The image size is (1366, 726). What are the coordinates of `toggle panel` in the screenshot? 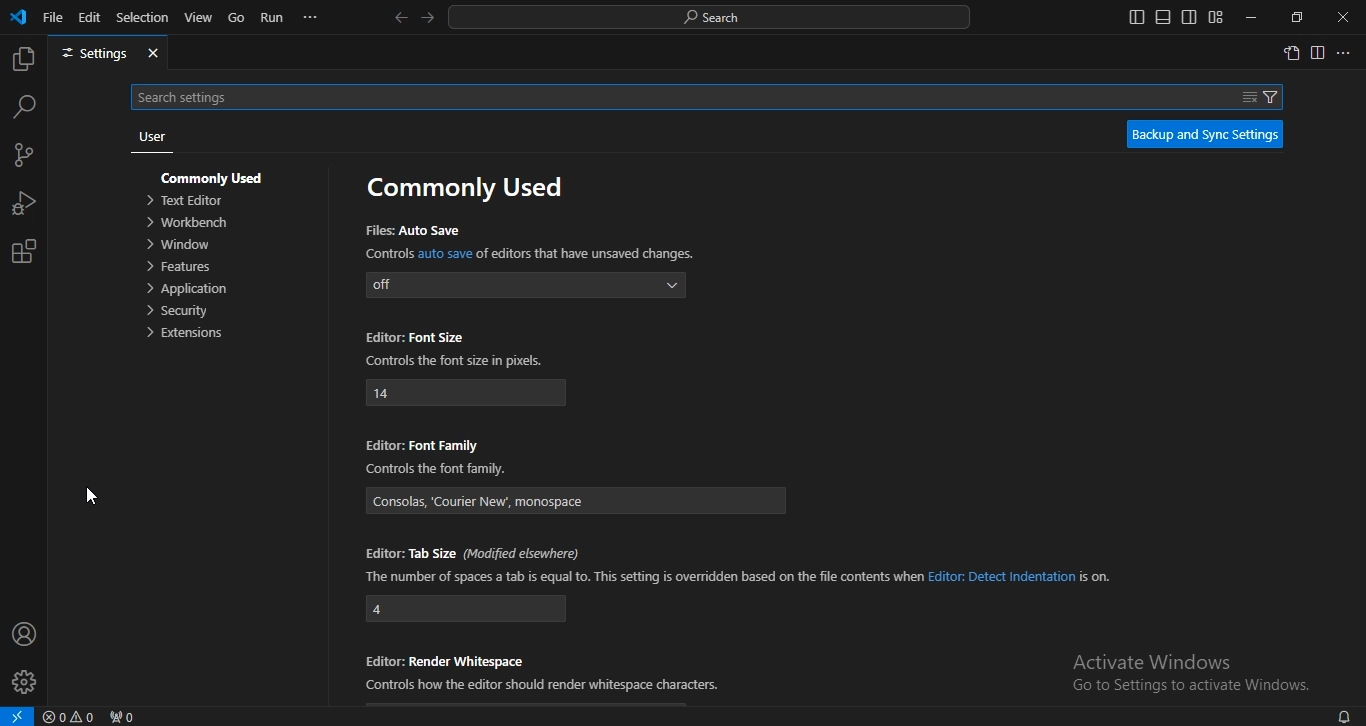 It's located at (1162, 17).